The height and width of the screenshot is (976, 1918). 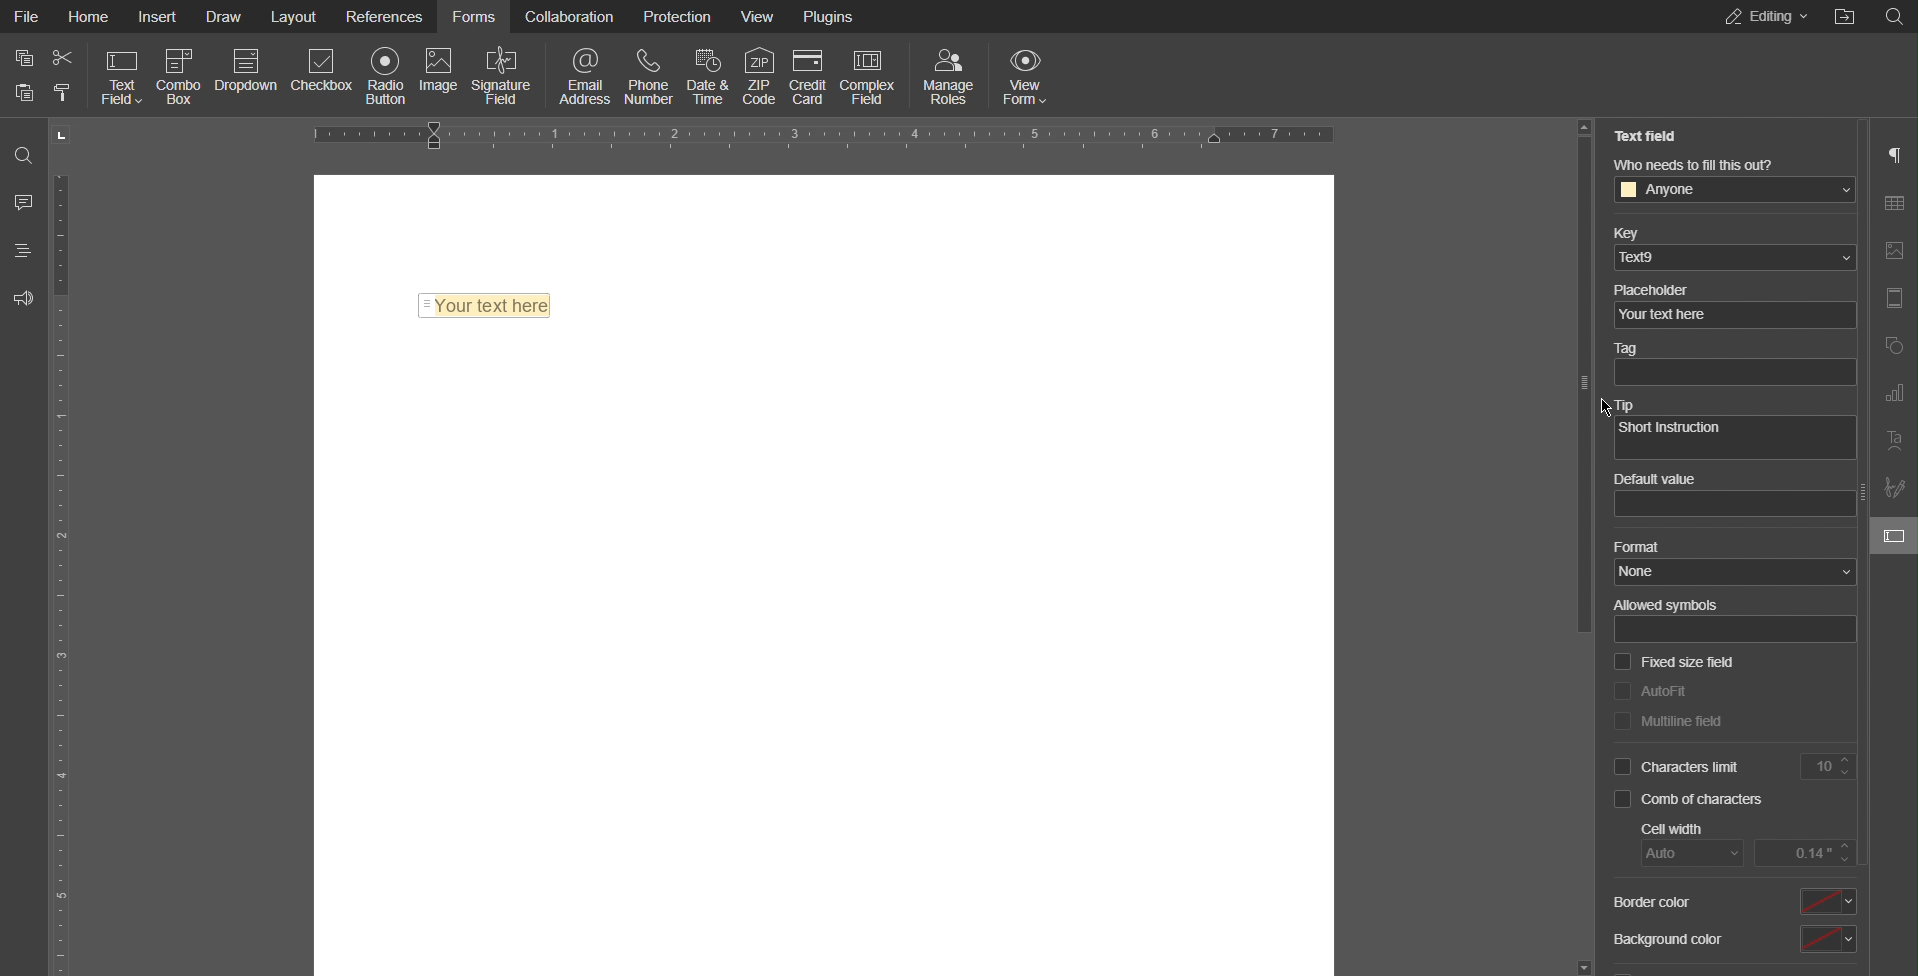 What do you see at coordinates (296, 16) in the screenshot?
I see `Layout` at bounding box center [296, 16].